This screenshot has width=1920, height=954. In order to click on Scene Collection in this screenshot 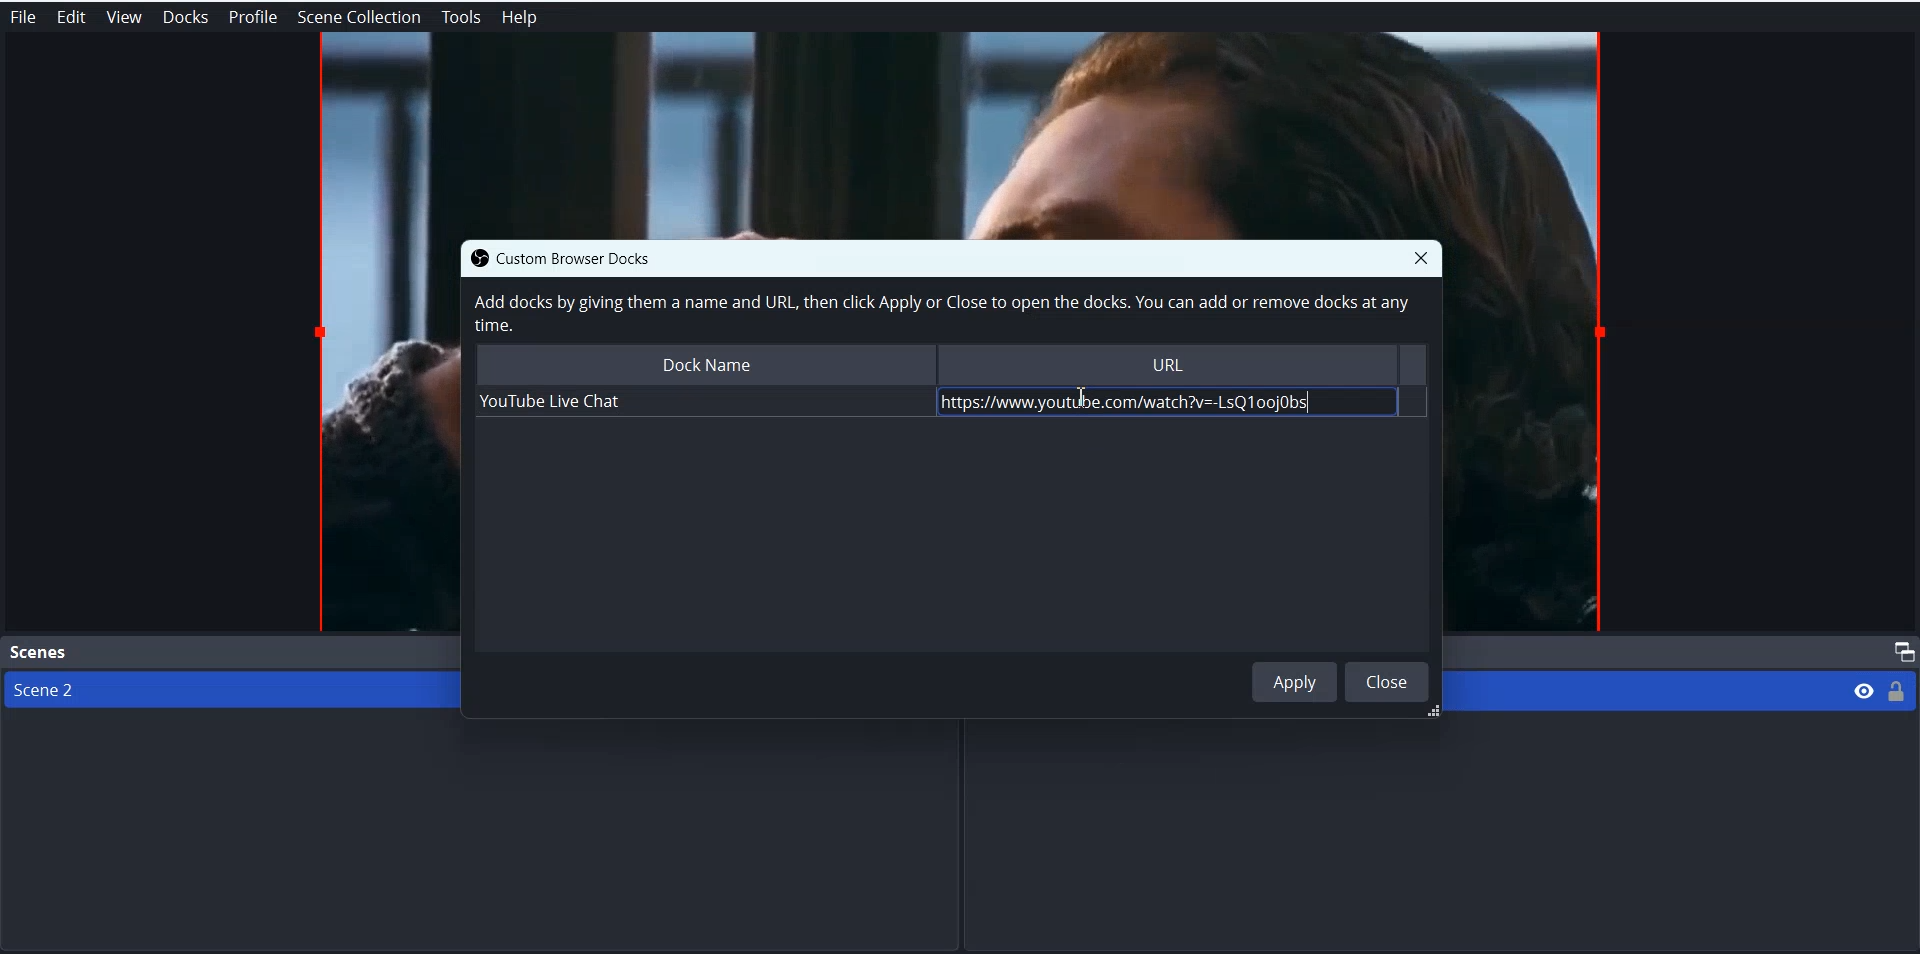, I will do `click(360, 17)`.